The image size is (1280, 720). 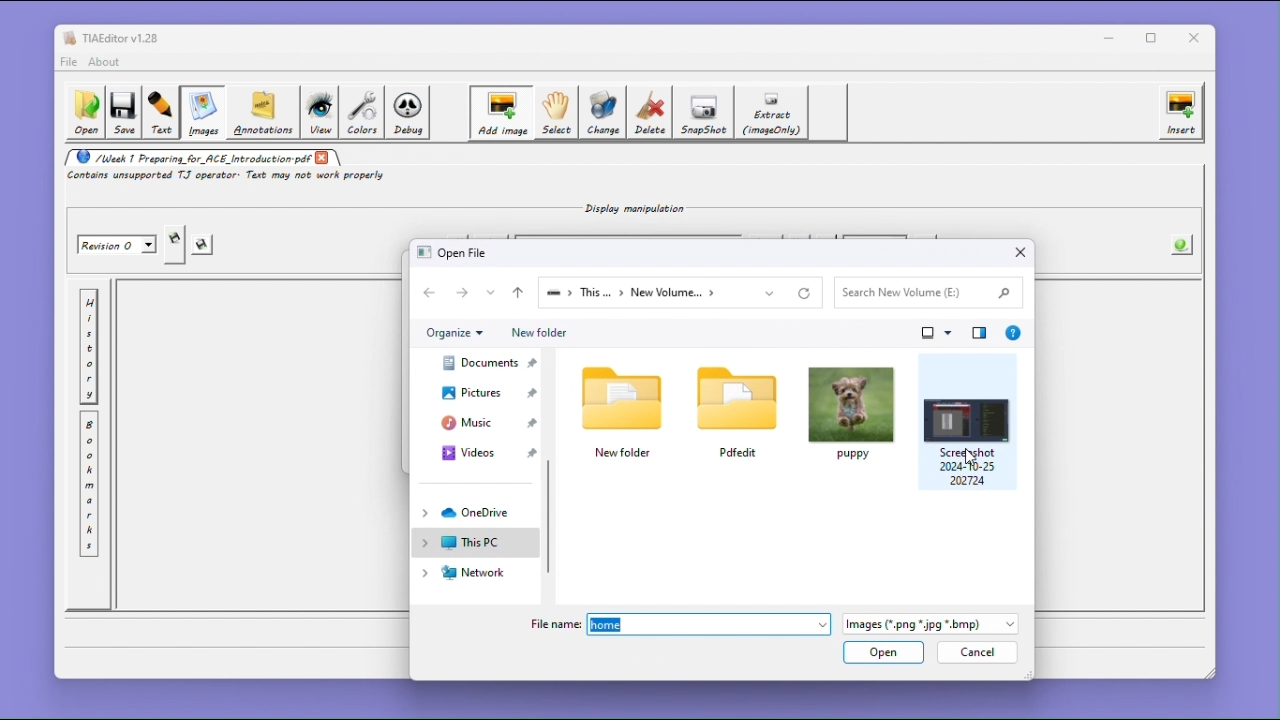 What do you see at coordinates (492, 292) in the screenshot?
I see `more options` at bounding box center [492, 292].